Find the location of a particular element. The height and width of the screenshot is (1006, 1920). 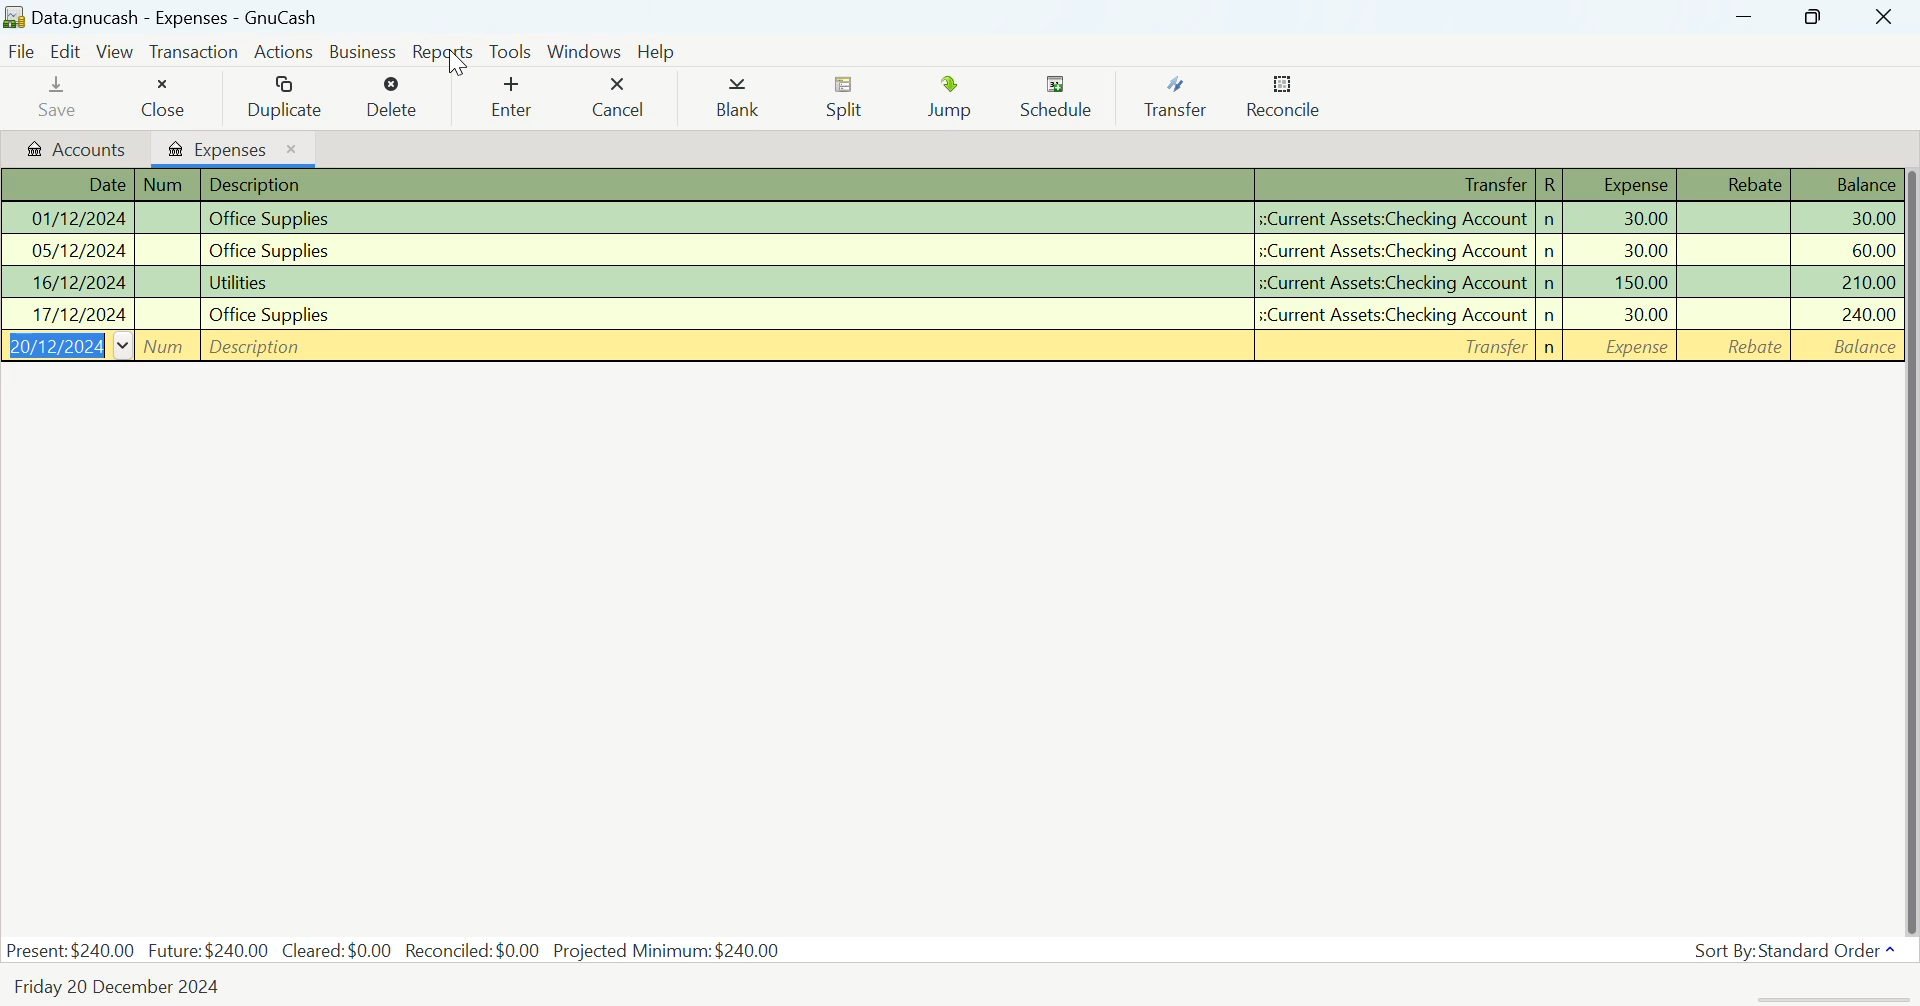

Data.gnucash - Expenses - GnuCash is located at coordinates (204, 17).